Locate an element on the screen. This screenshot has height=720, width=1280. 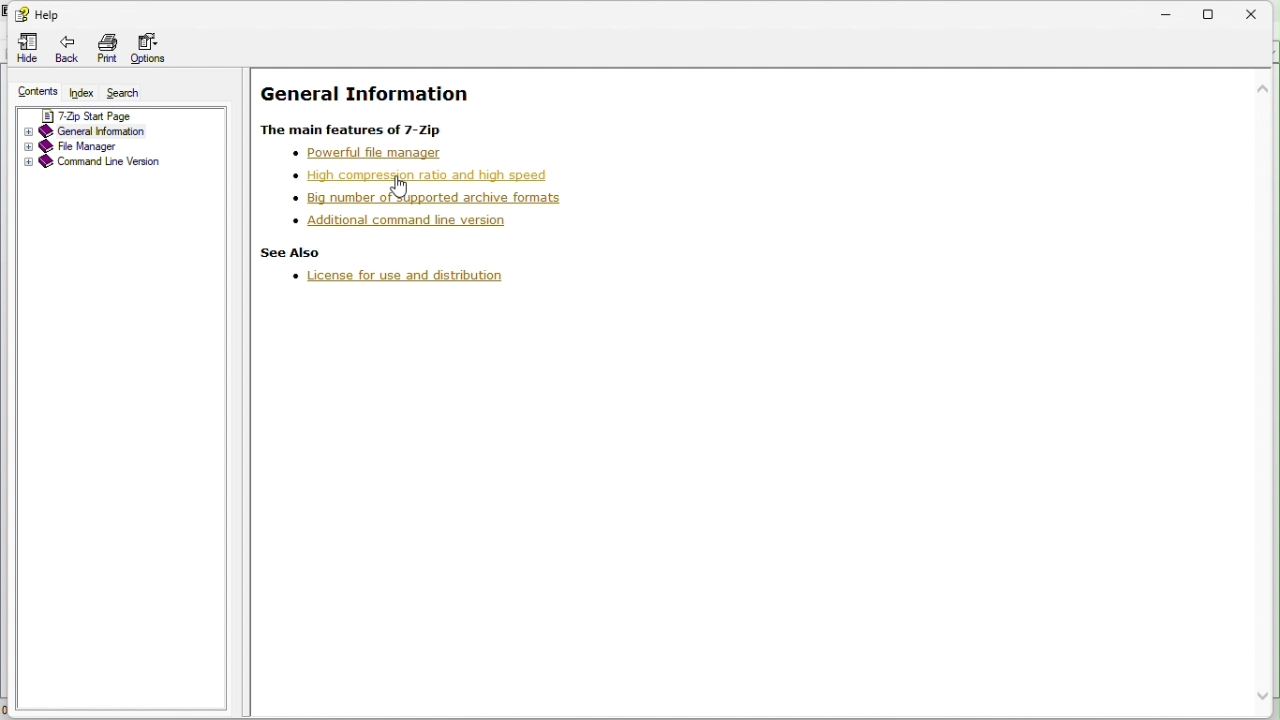
Additional command line version is located at coordinates (414, 223).